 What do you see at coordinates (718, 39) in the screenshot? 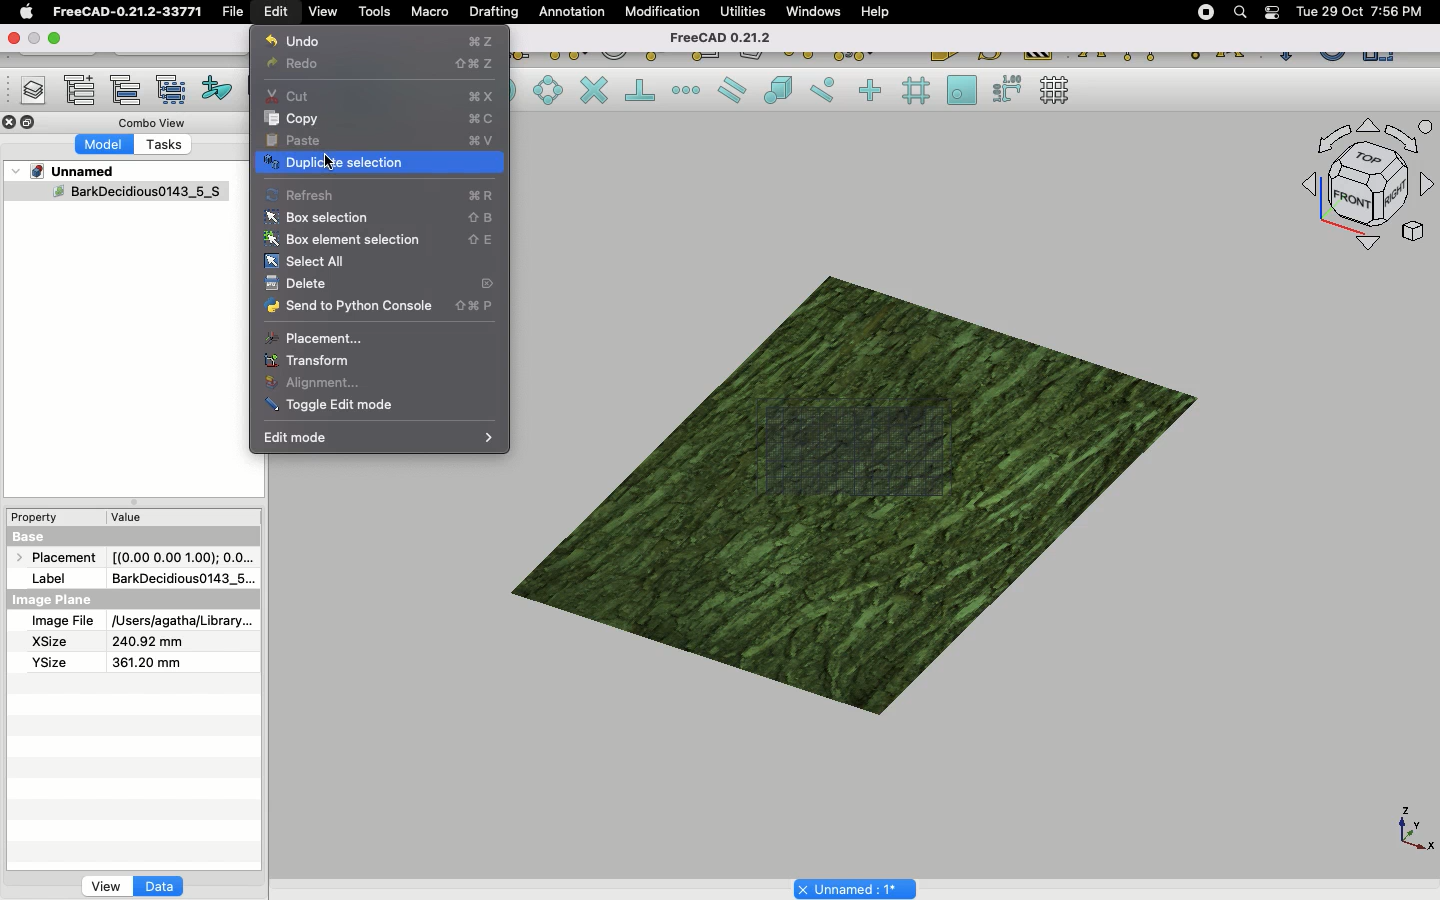
I see `FreeCAD 0.21.2` at bounding box center [718, 39].